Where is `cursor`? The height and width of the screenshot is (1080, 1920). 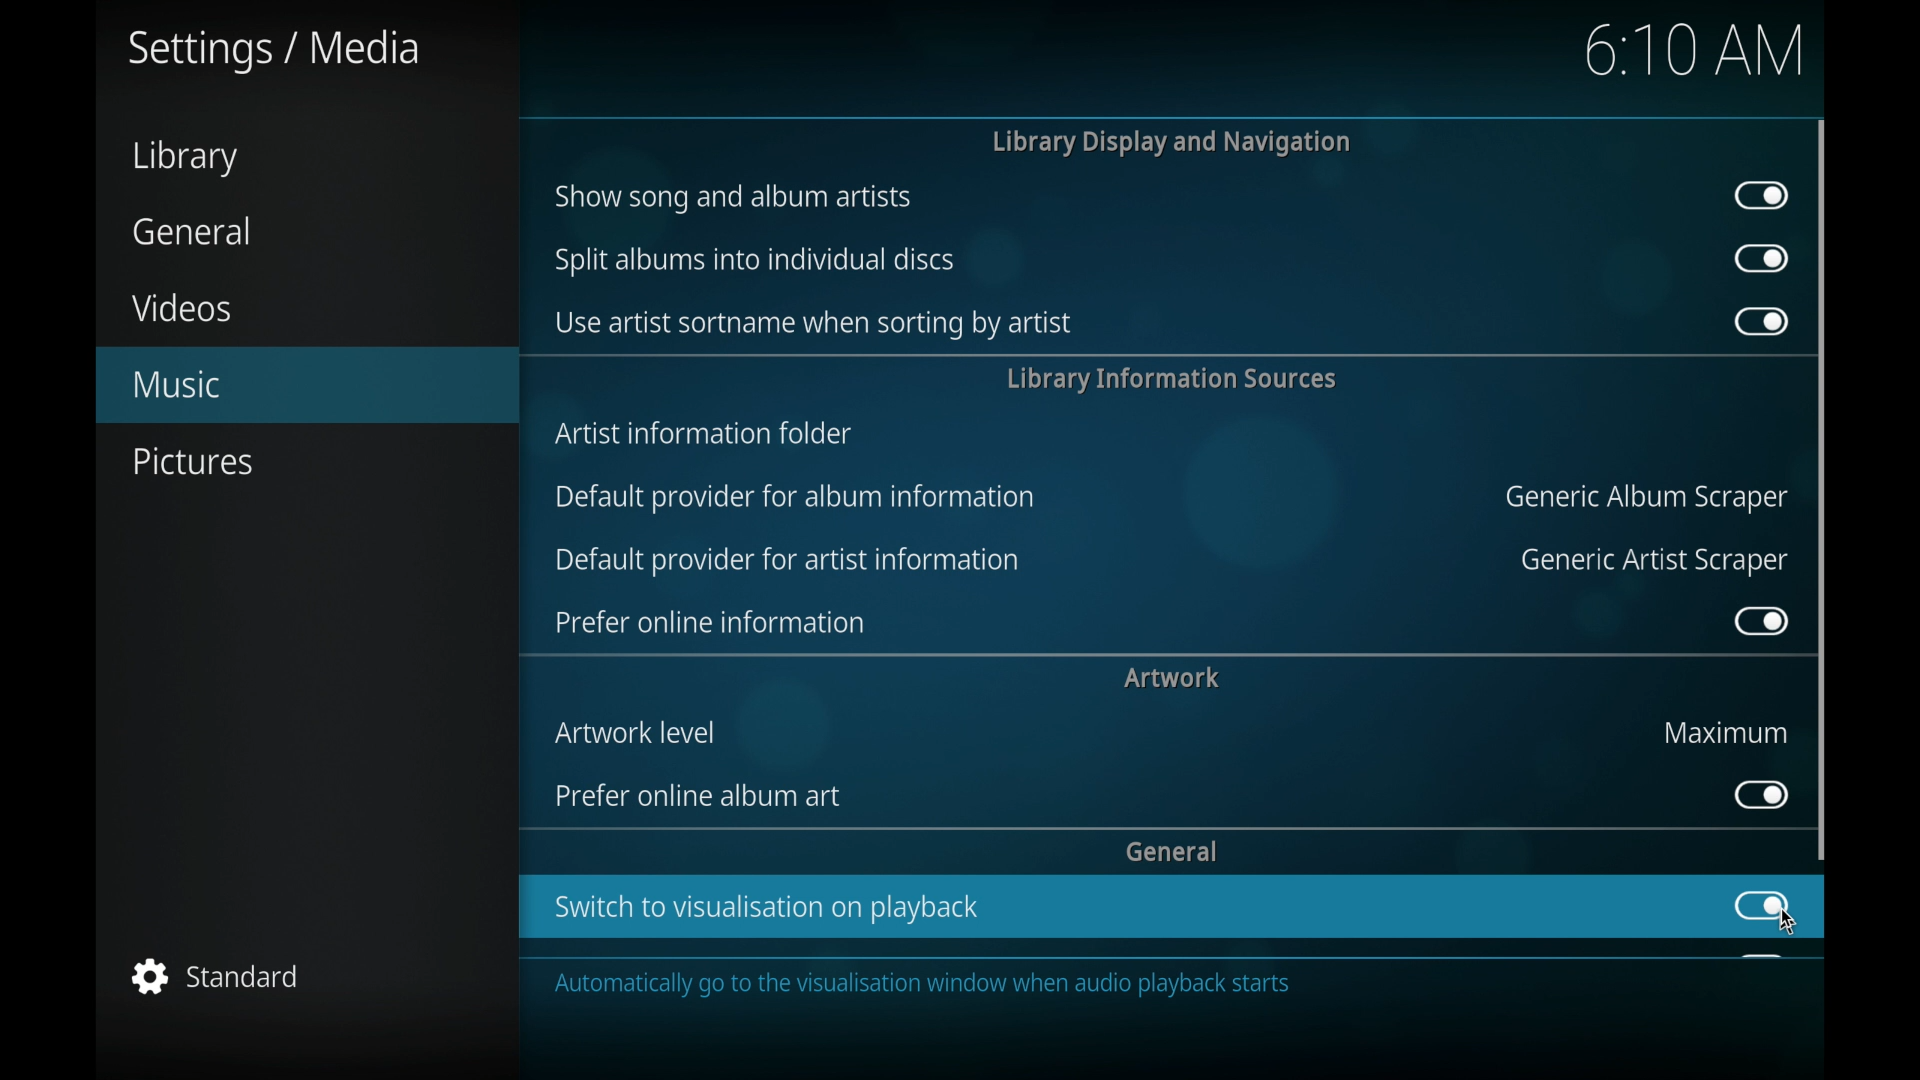
cursor is located at coordinates (1788, 924).